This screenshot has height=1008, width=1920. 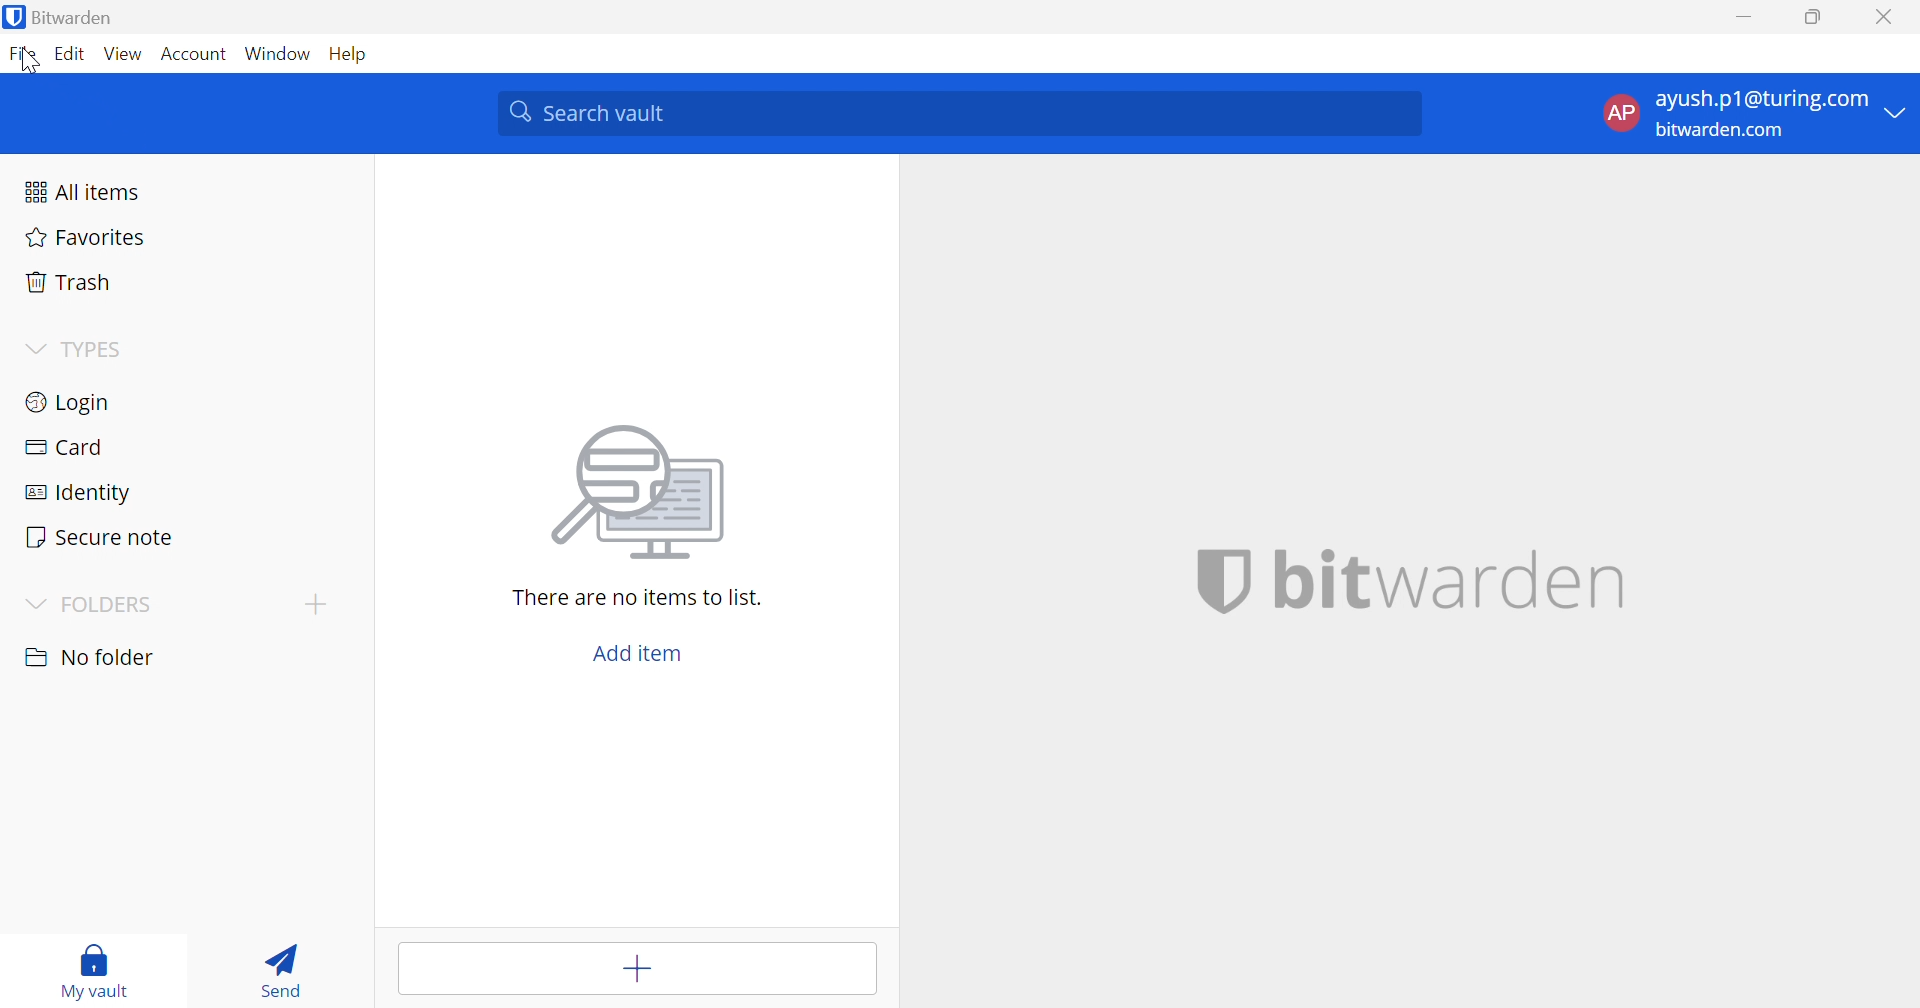 What do you see at coordinates (1811, 17) in the screenshot?
I see `Restore Down` at bounding box center [1811, 17].